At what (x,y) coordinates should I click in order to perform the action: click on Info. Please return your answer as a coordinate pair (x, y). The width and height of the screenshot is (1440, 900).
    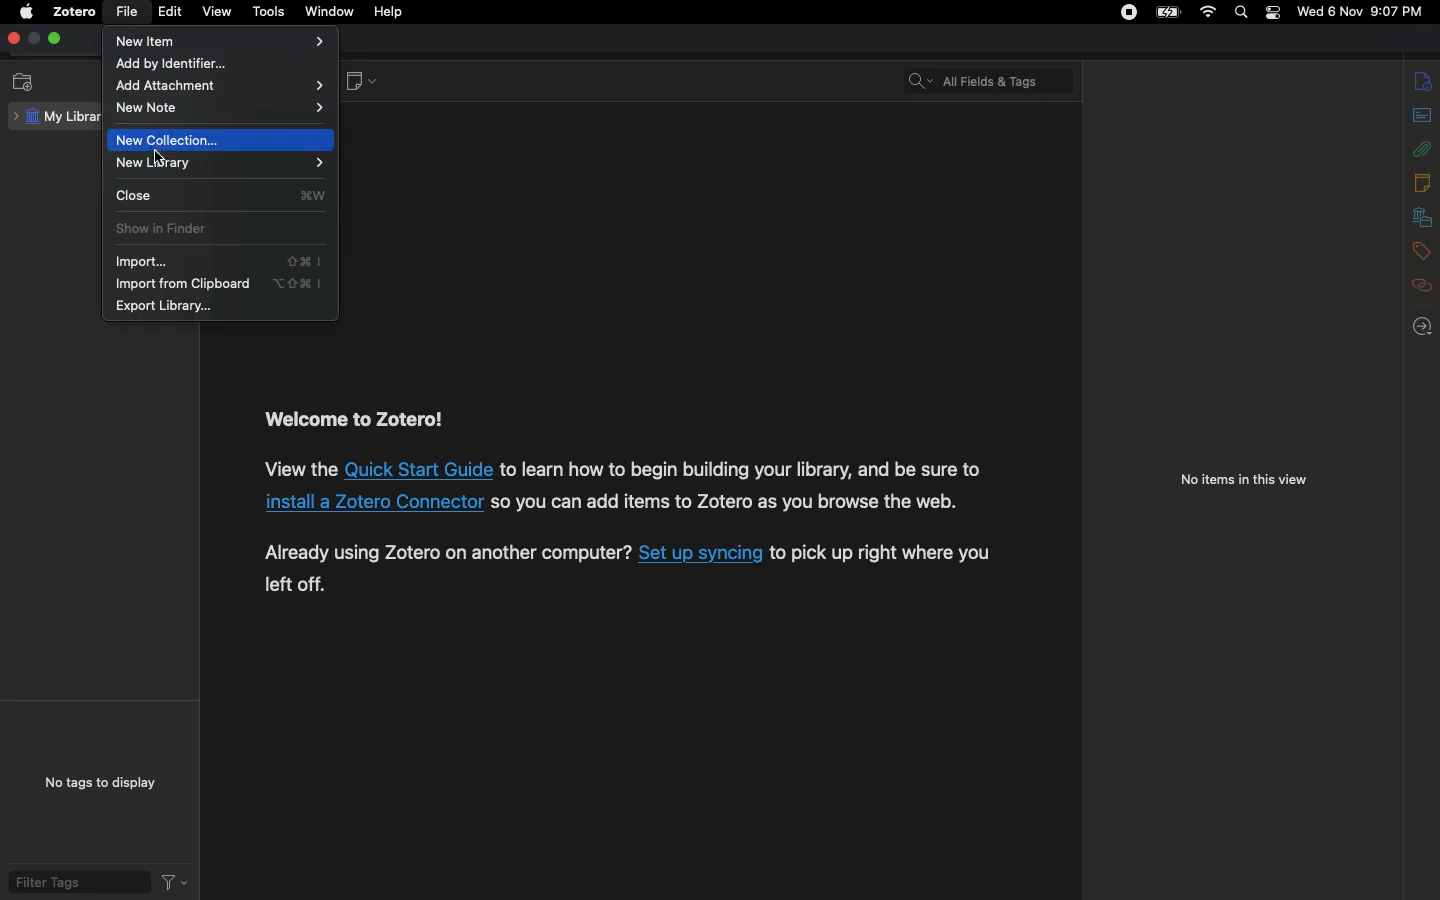
    Looking at the image, I should click on (1424, 81).